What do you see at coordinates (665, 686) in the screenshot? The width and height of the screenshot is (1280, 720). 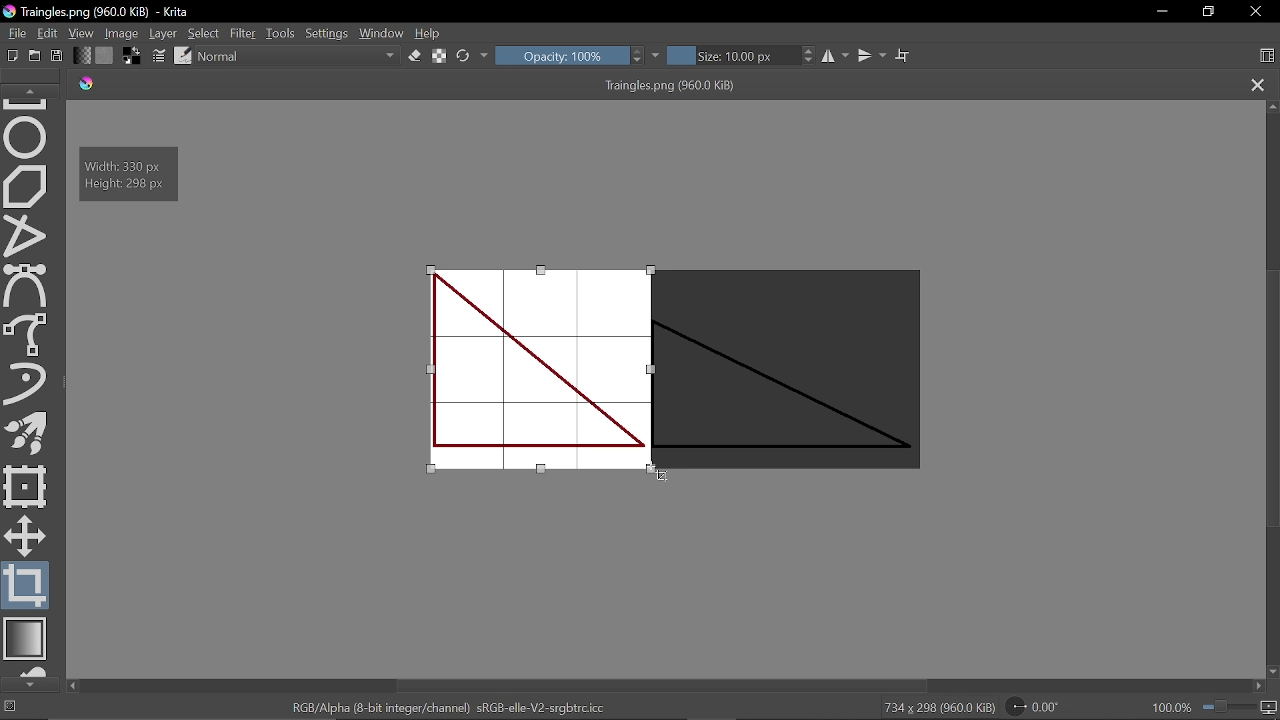 I see `Vertical scrollbar` at bounding box center [665, 686].